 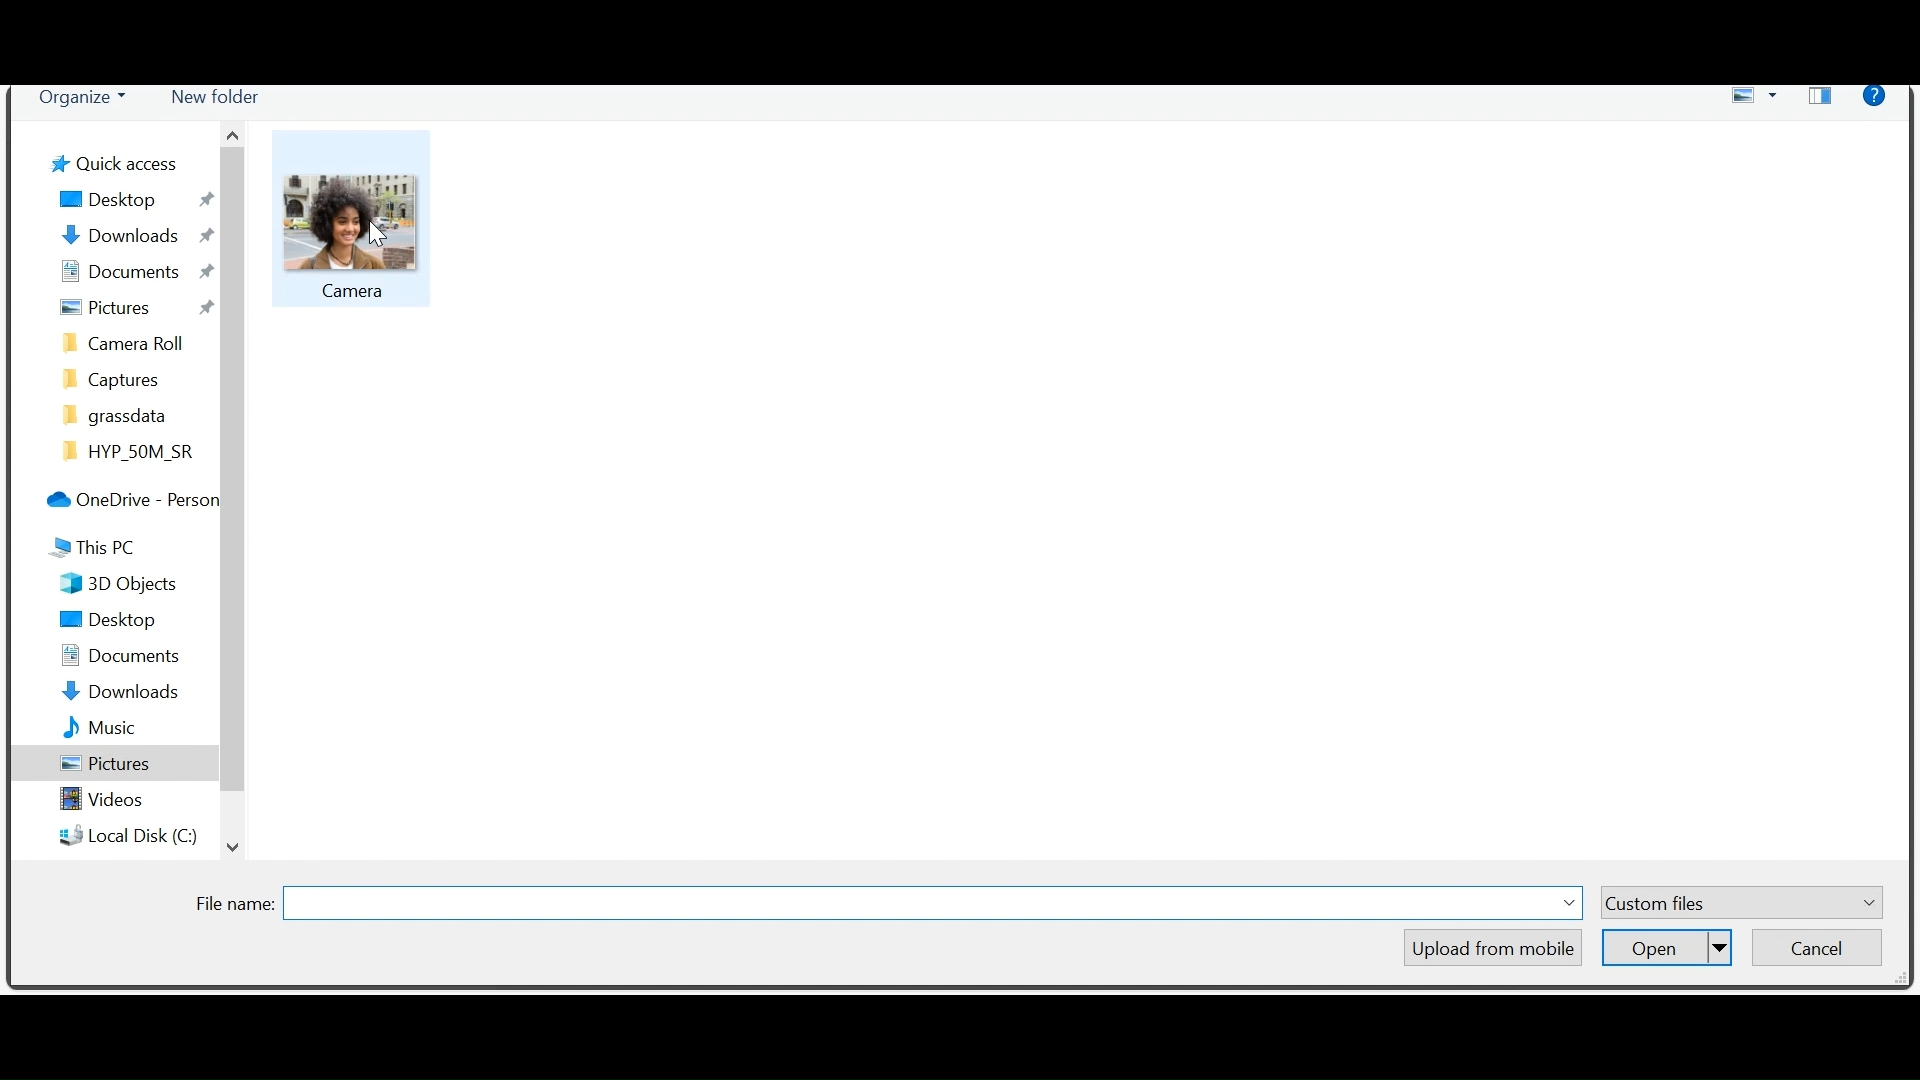 I want to click on Organize, so click(x=80, y=99).